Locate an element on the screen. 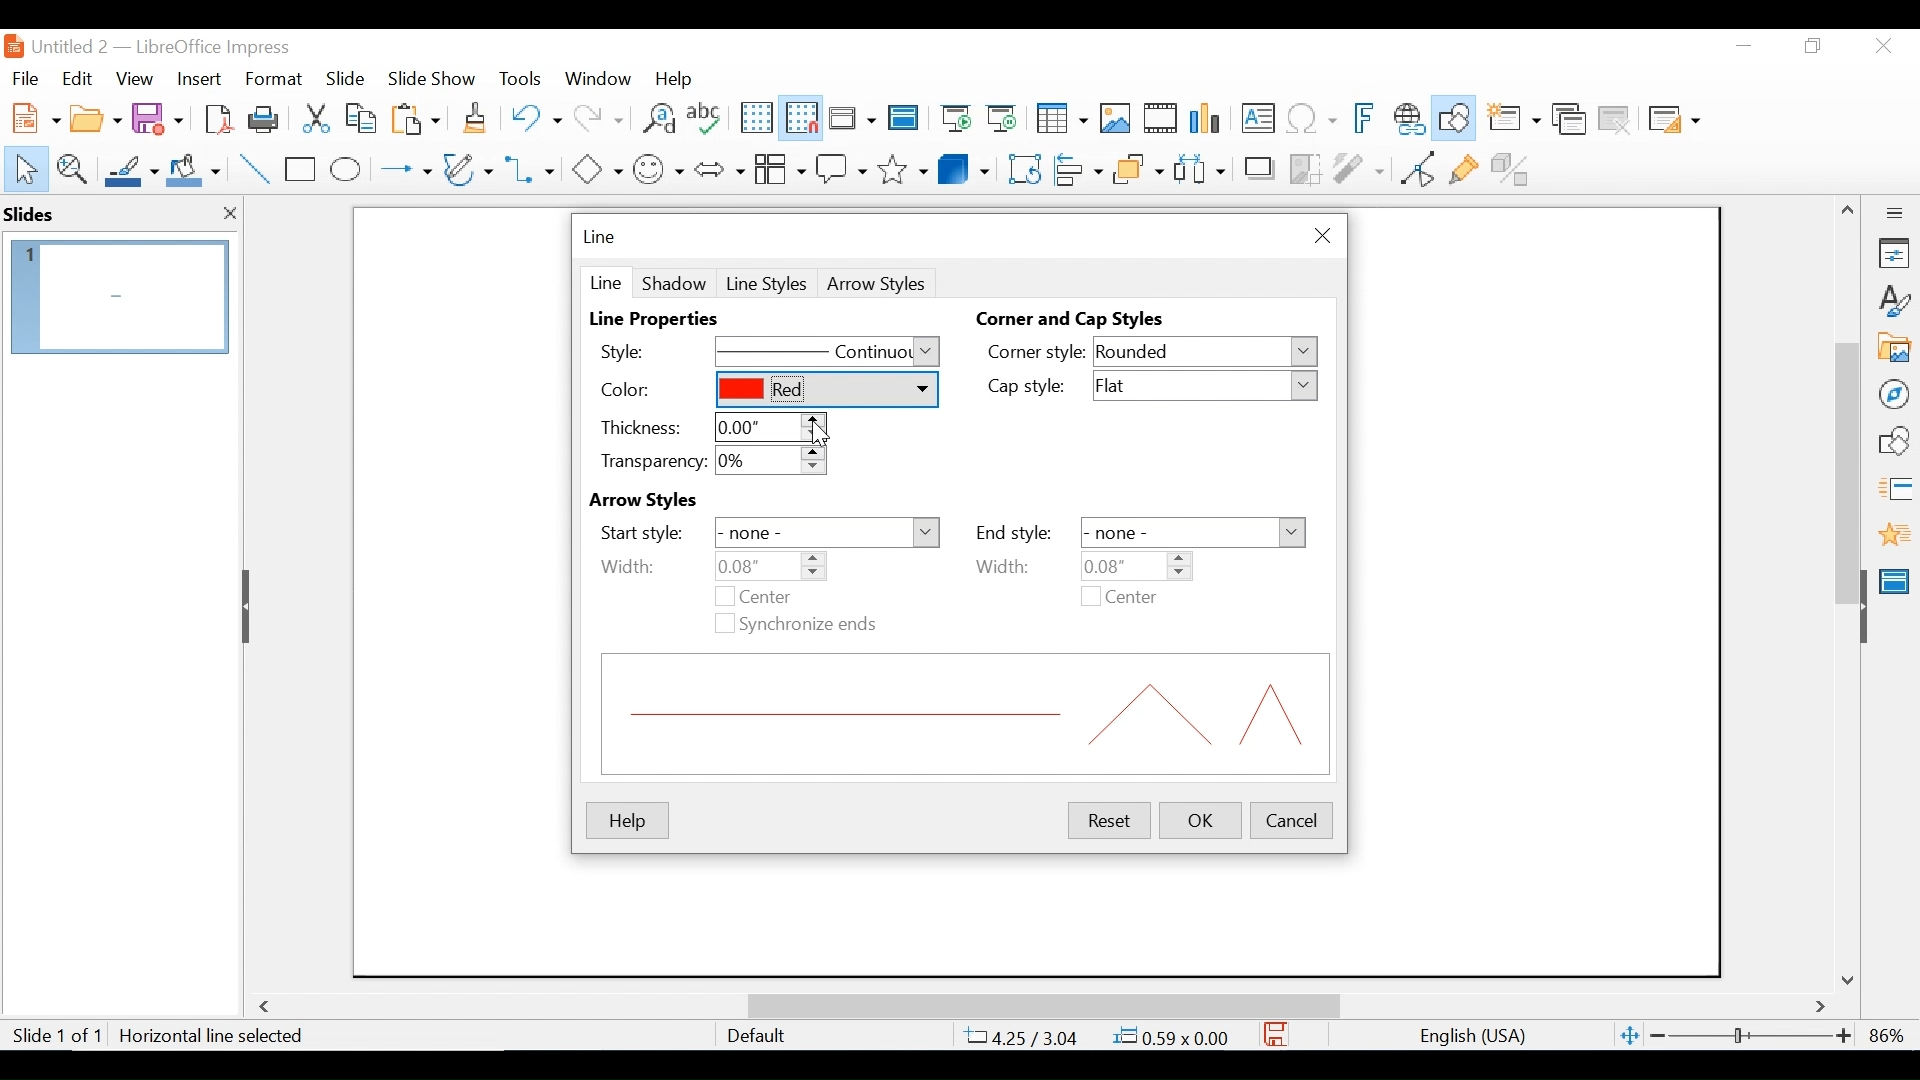 Image resolution: width=1920 pixels, height=1080 pixels. Start from First Slide is located at coordinates (953, 120).